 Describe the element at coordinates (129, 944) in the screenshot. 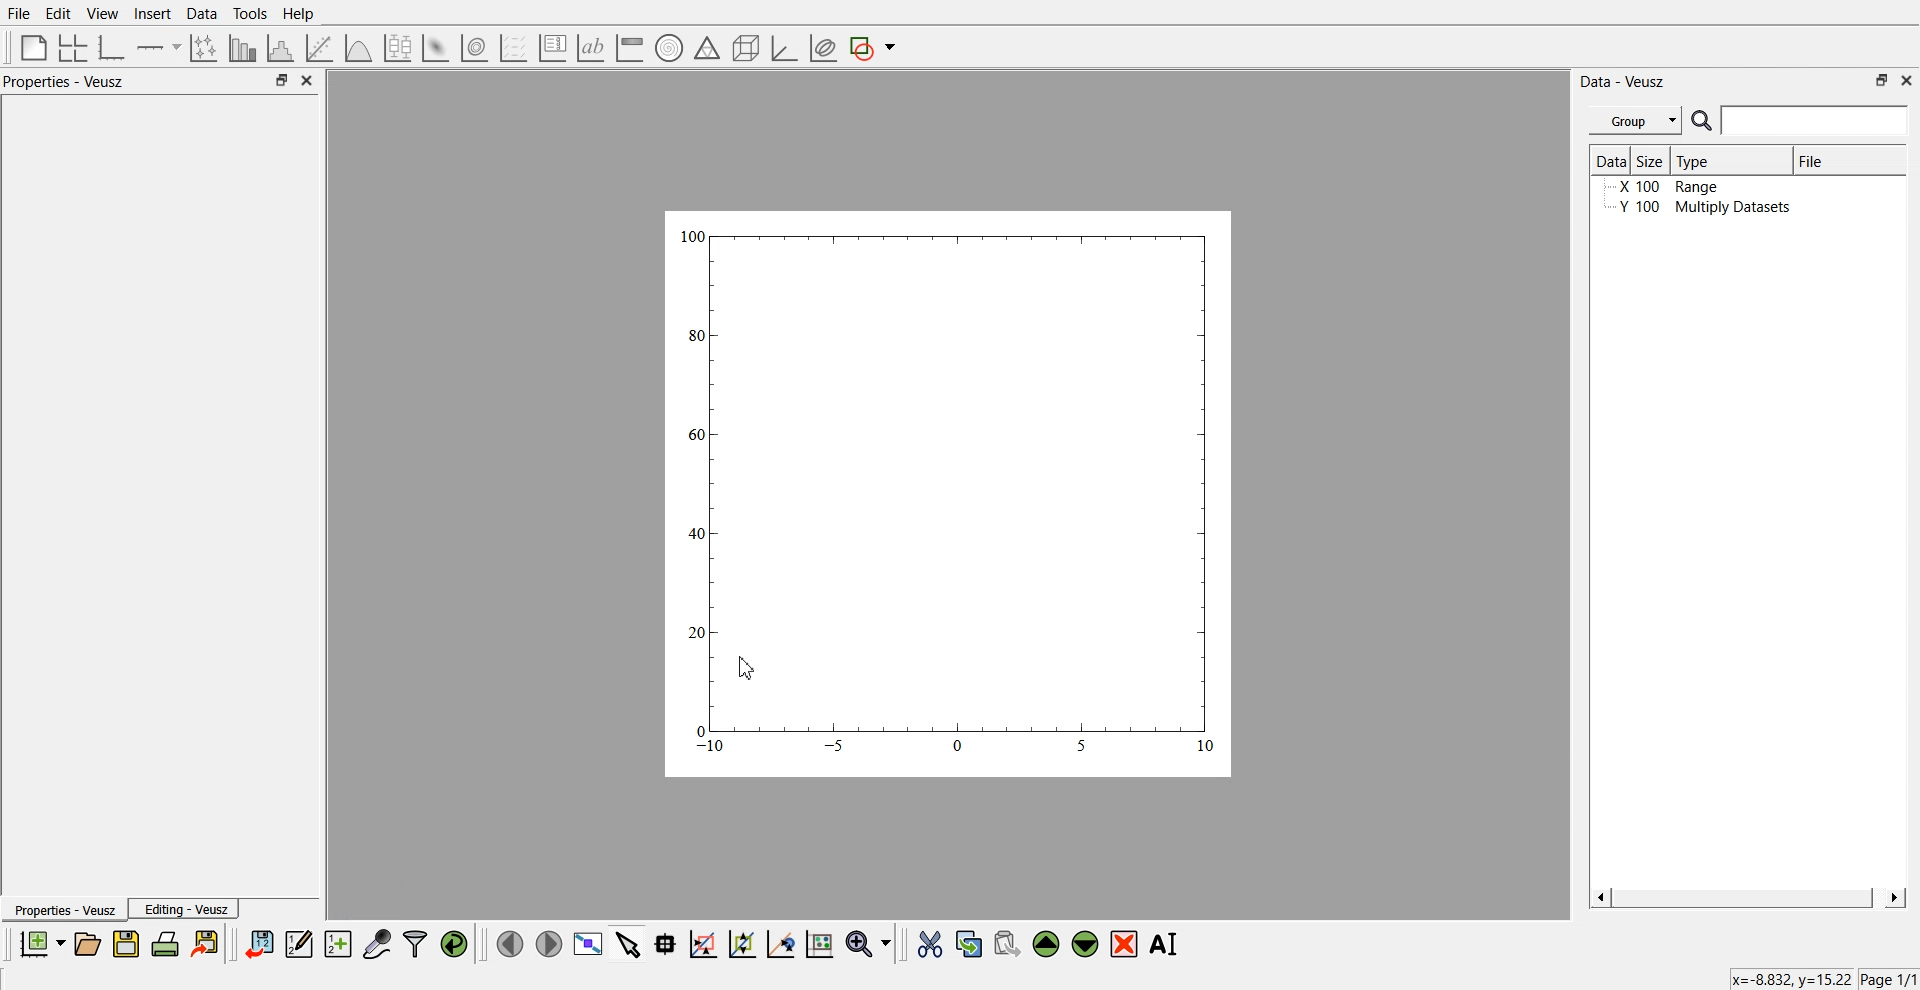

I see `save` at that location.